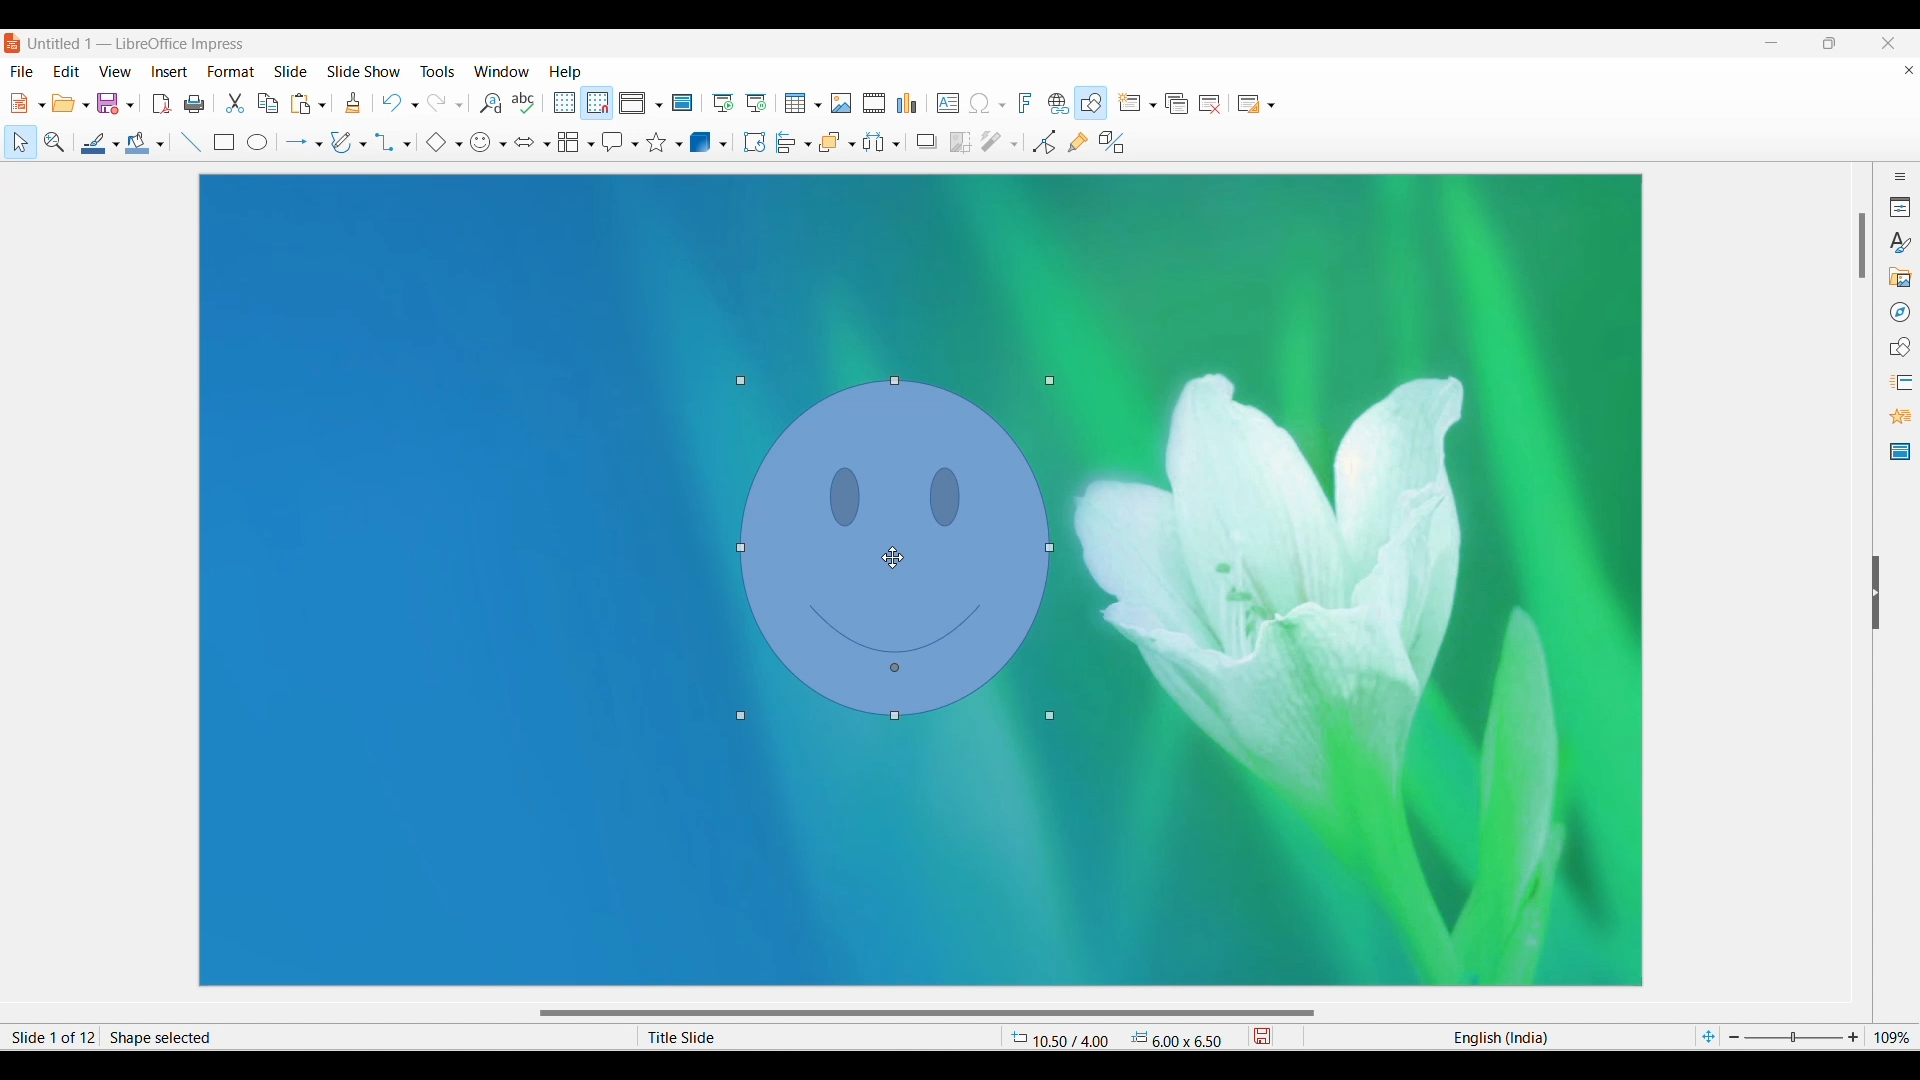  What do you see at coordinates (1261, 1037) in the screenshot?
I see `Save modifications to document` at bounding box center [1261, 1037].